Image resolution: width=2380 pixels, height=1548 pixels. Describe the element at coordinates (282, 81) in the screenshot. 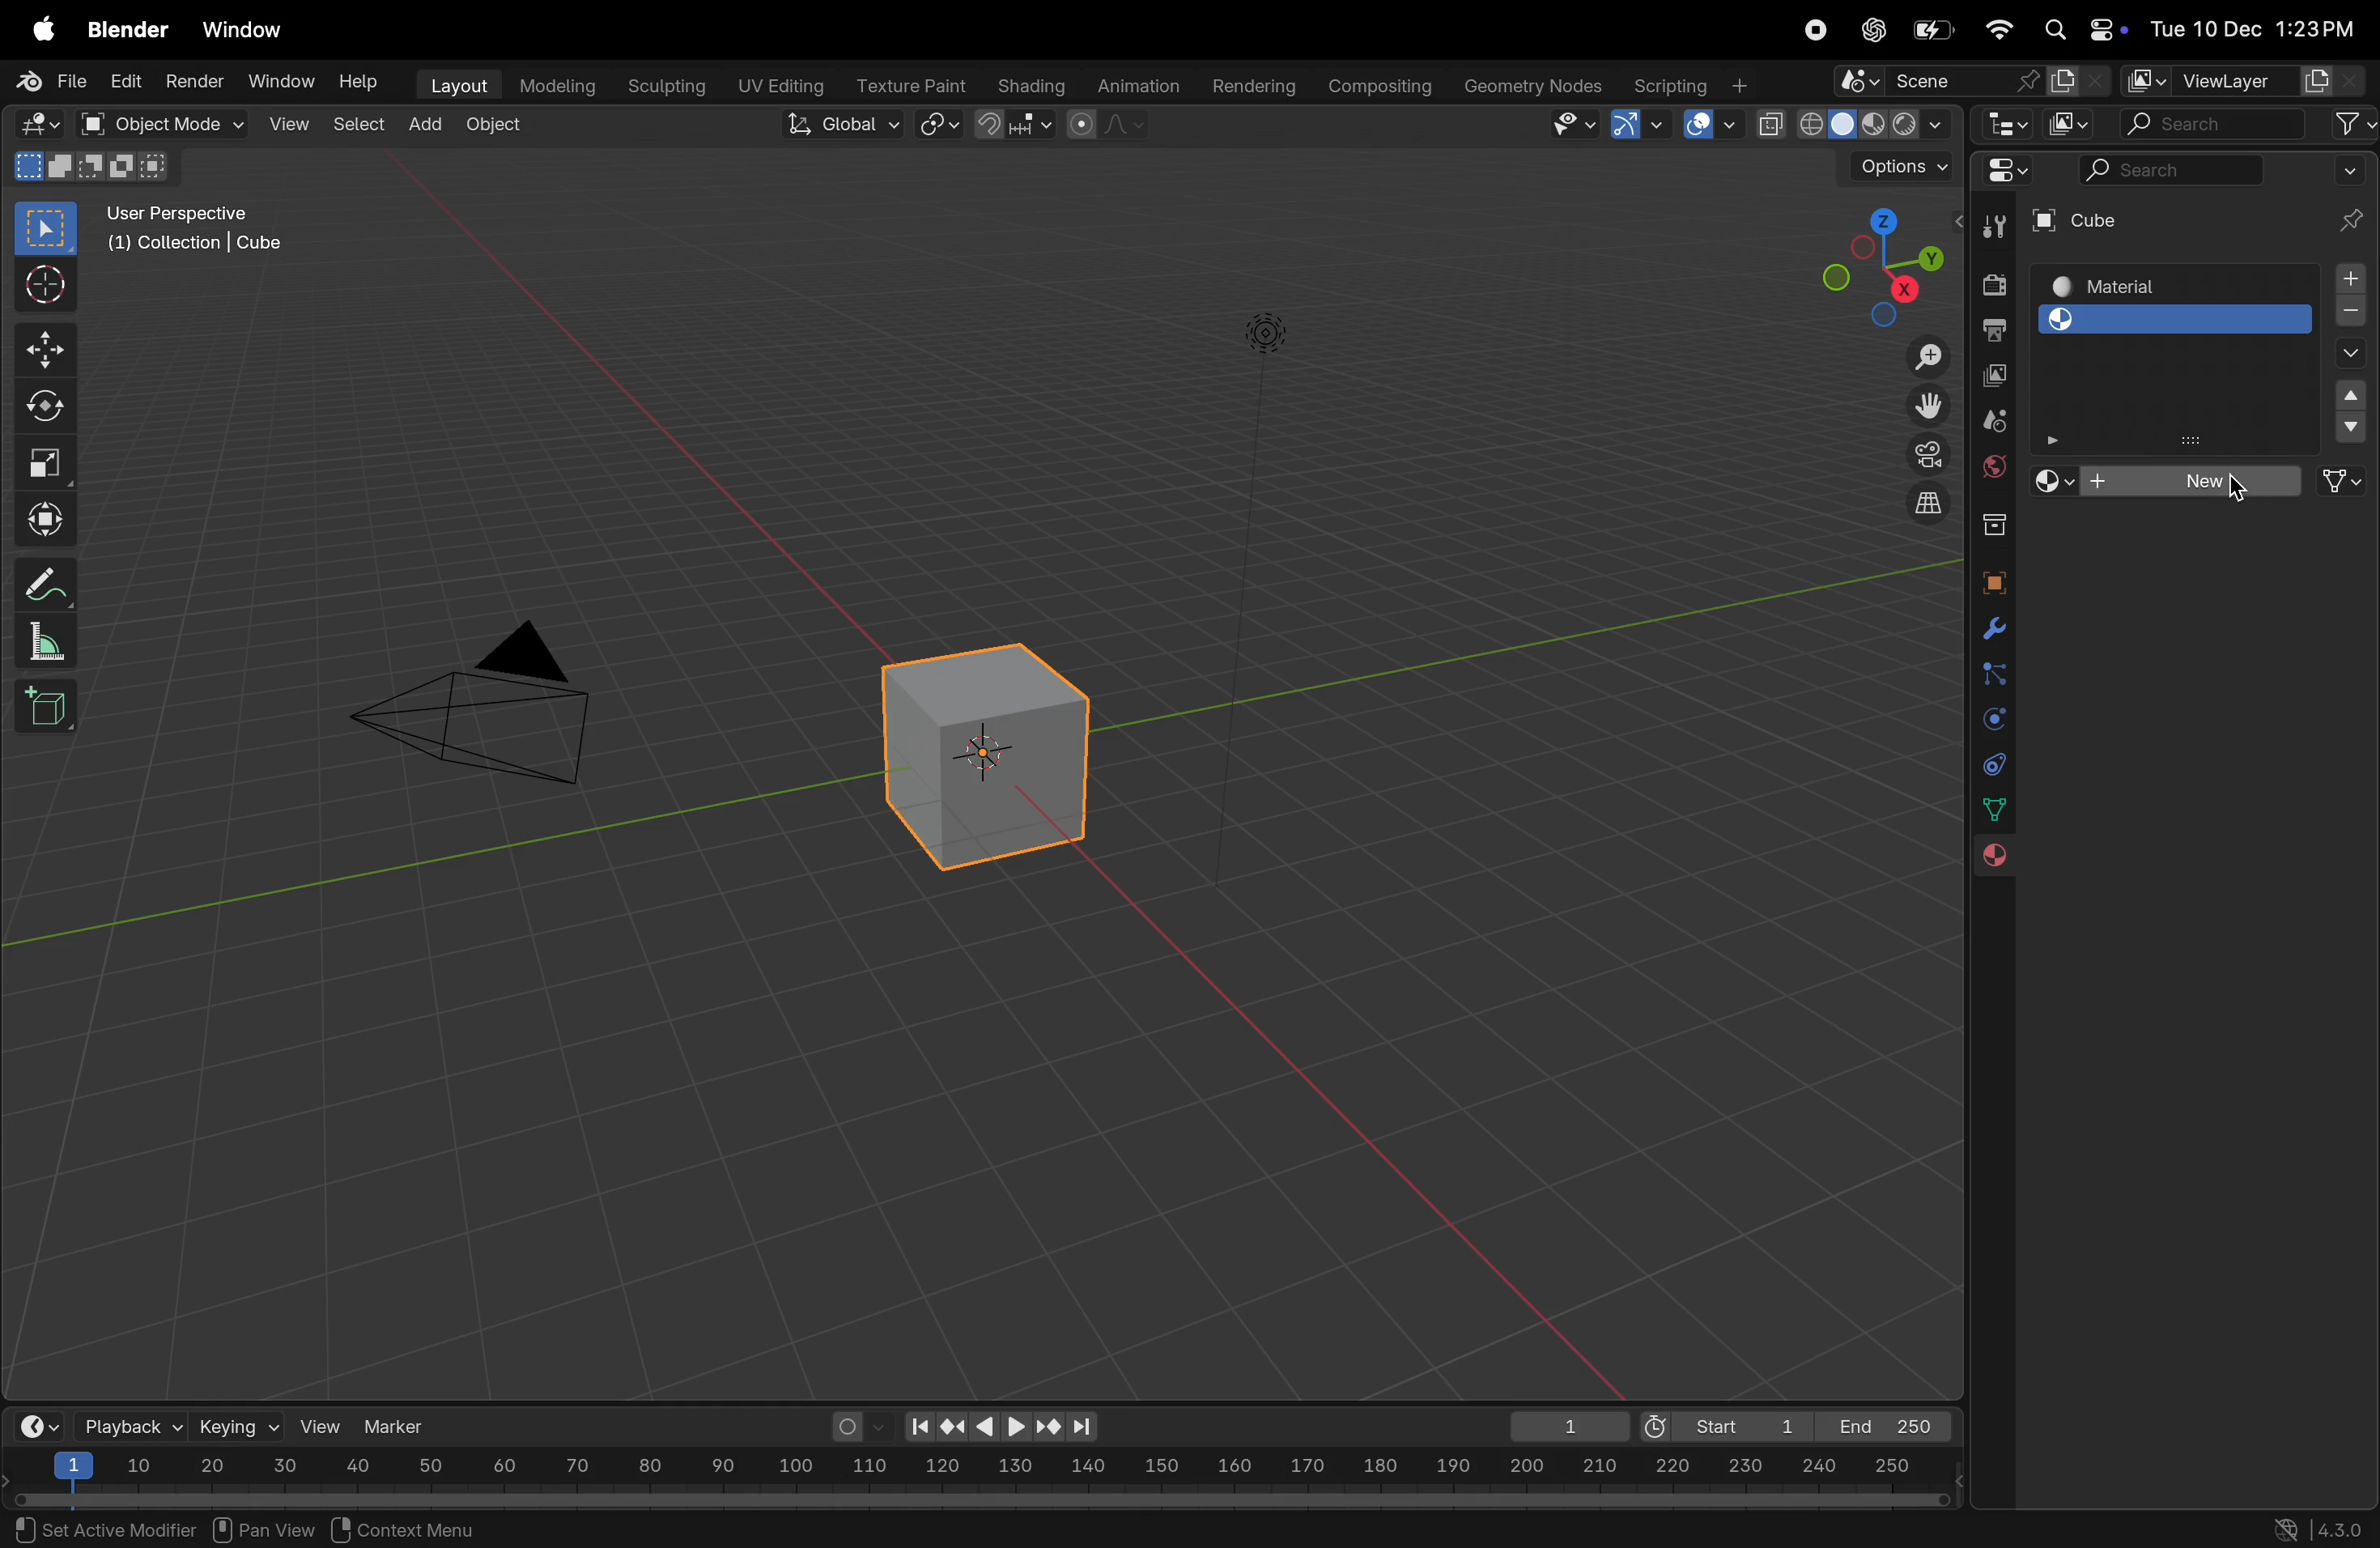

I see `Window` at that location.